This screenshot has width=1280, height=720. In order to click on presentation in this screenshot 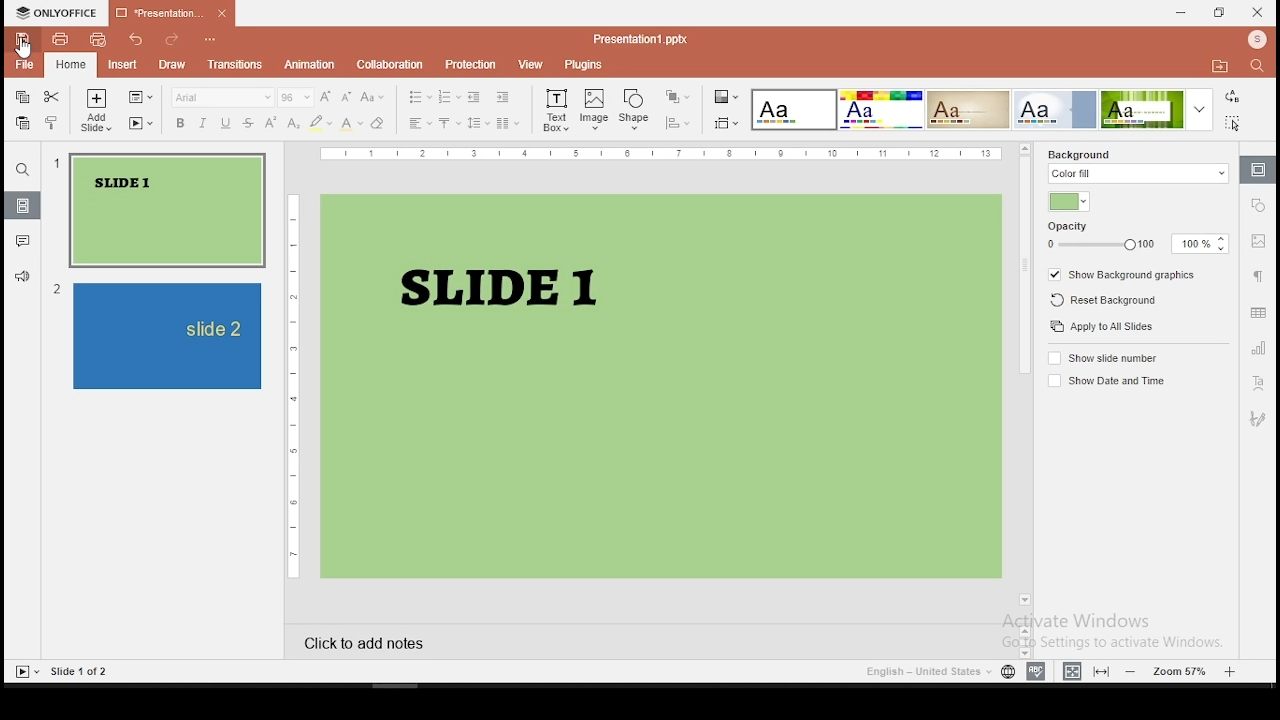, I will do `click(174, 13)`.